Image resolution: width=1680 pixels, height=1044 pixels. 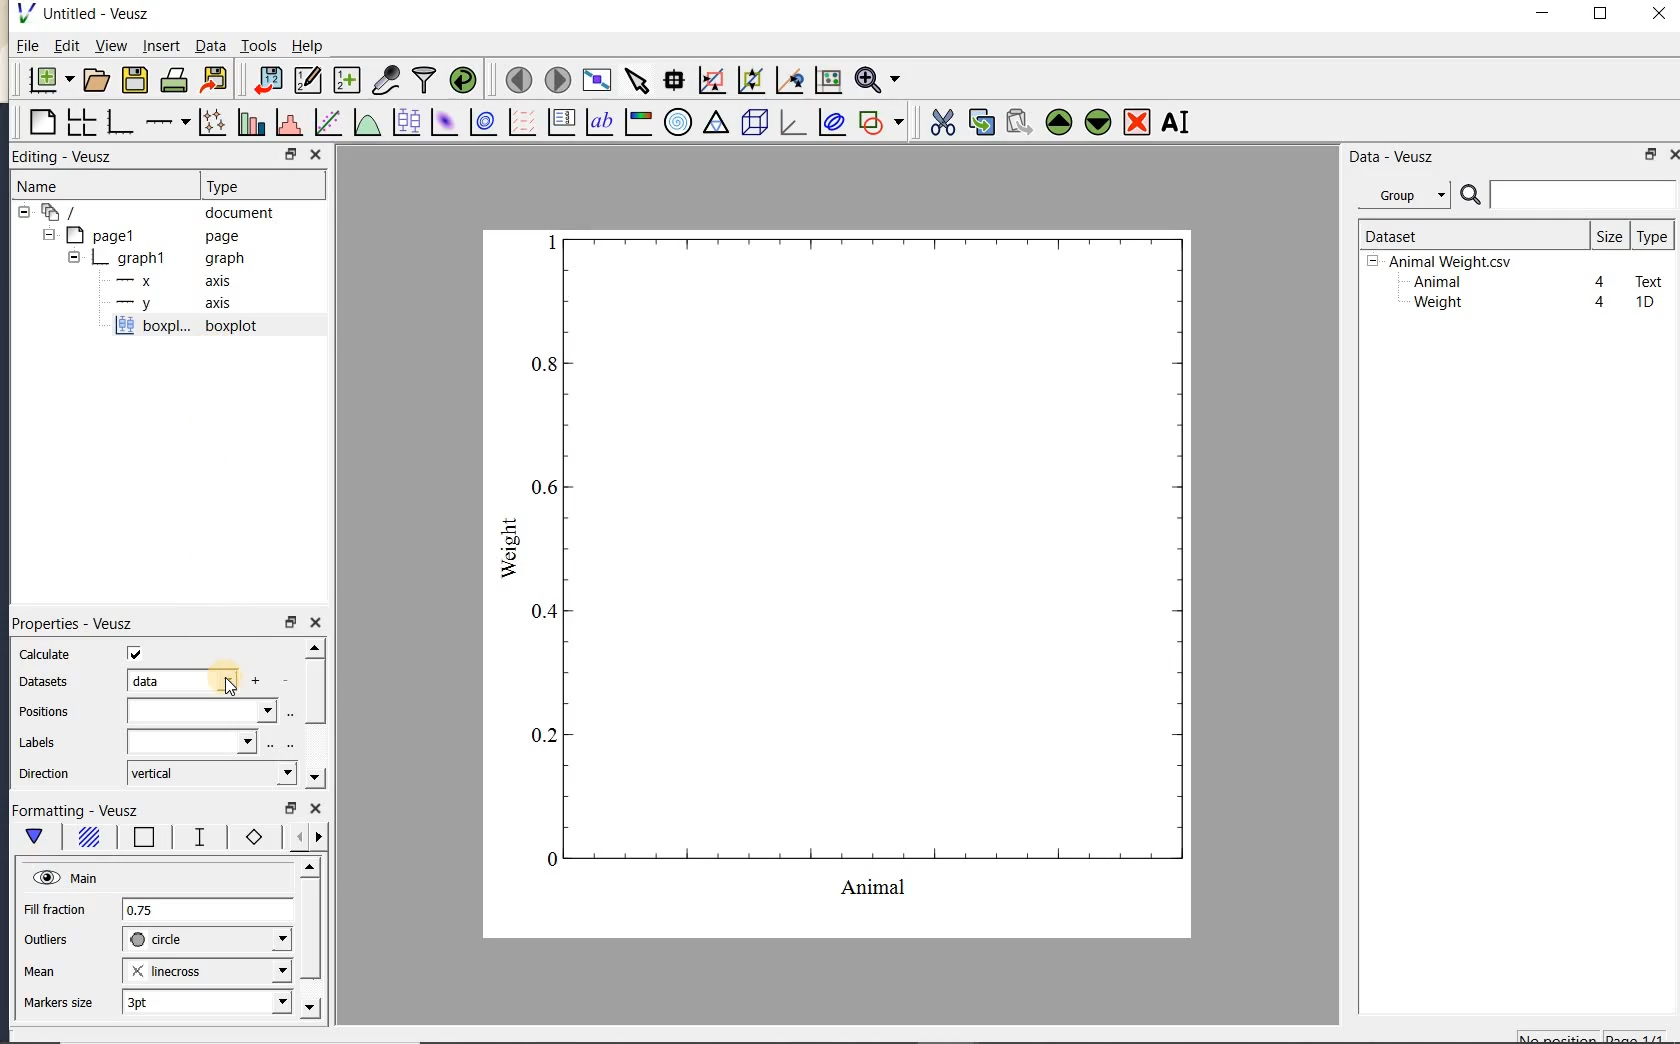 I want to click on read data points on the graph, so click(x=673, y=81).